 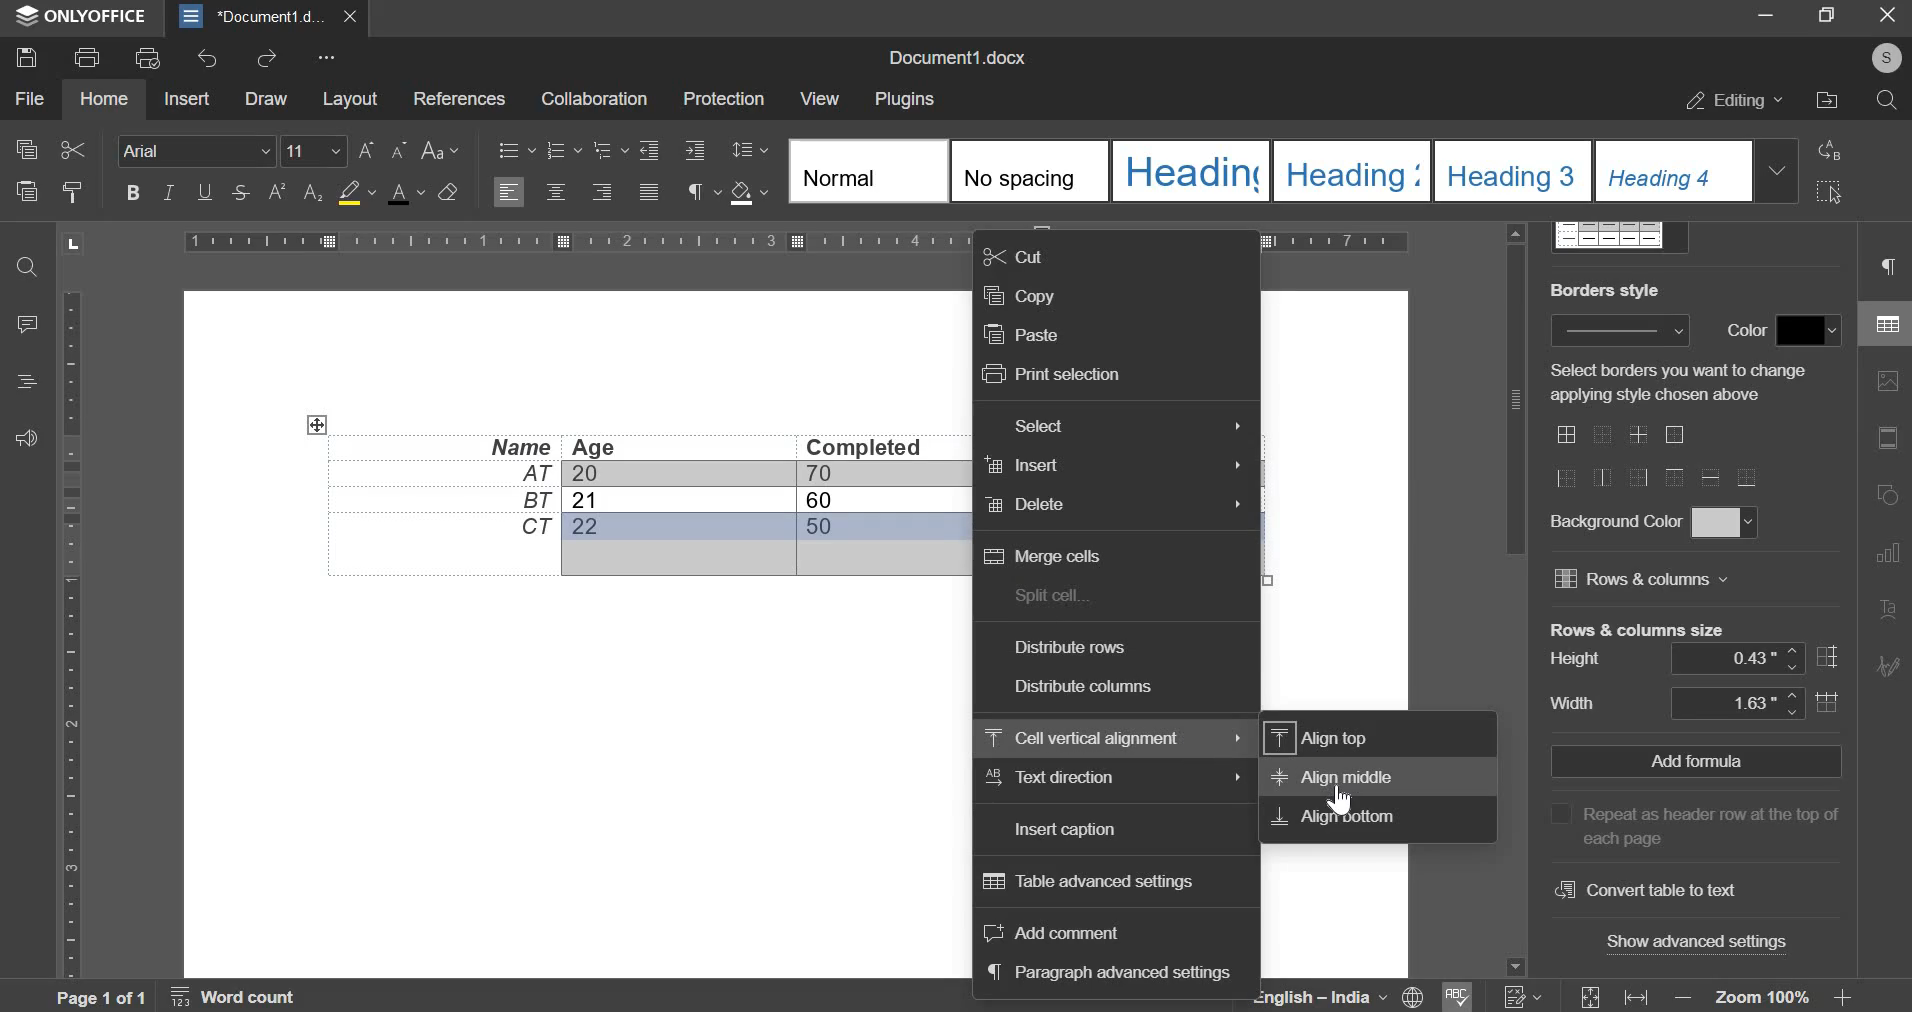 I want to click on distribute columns, so click(x=1086, y=687).